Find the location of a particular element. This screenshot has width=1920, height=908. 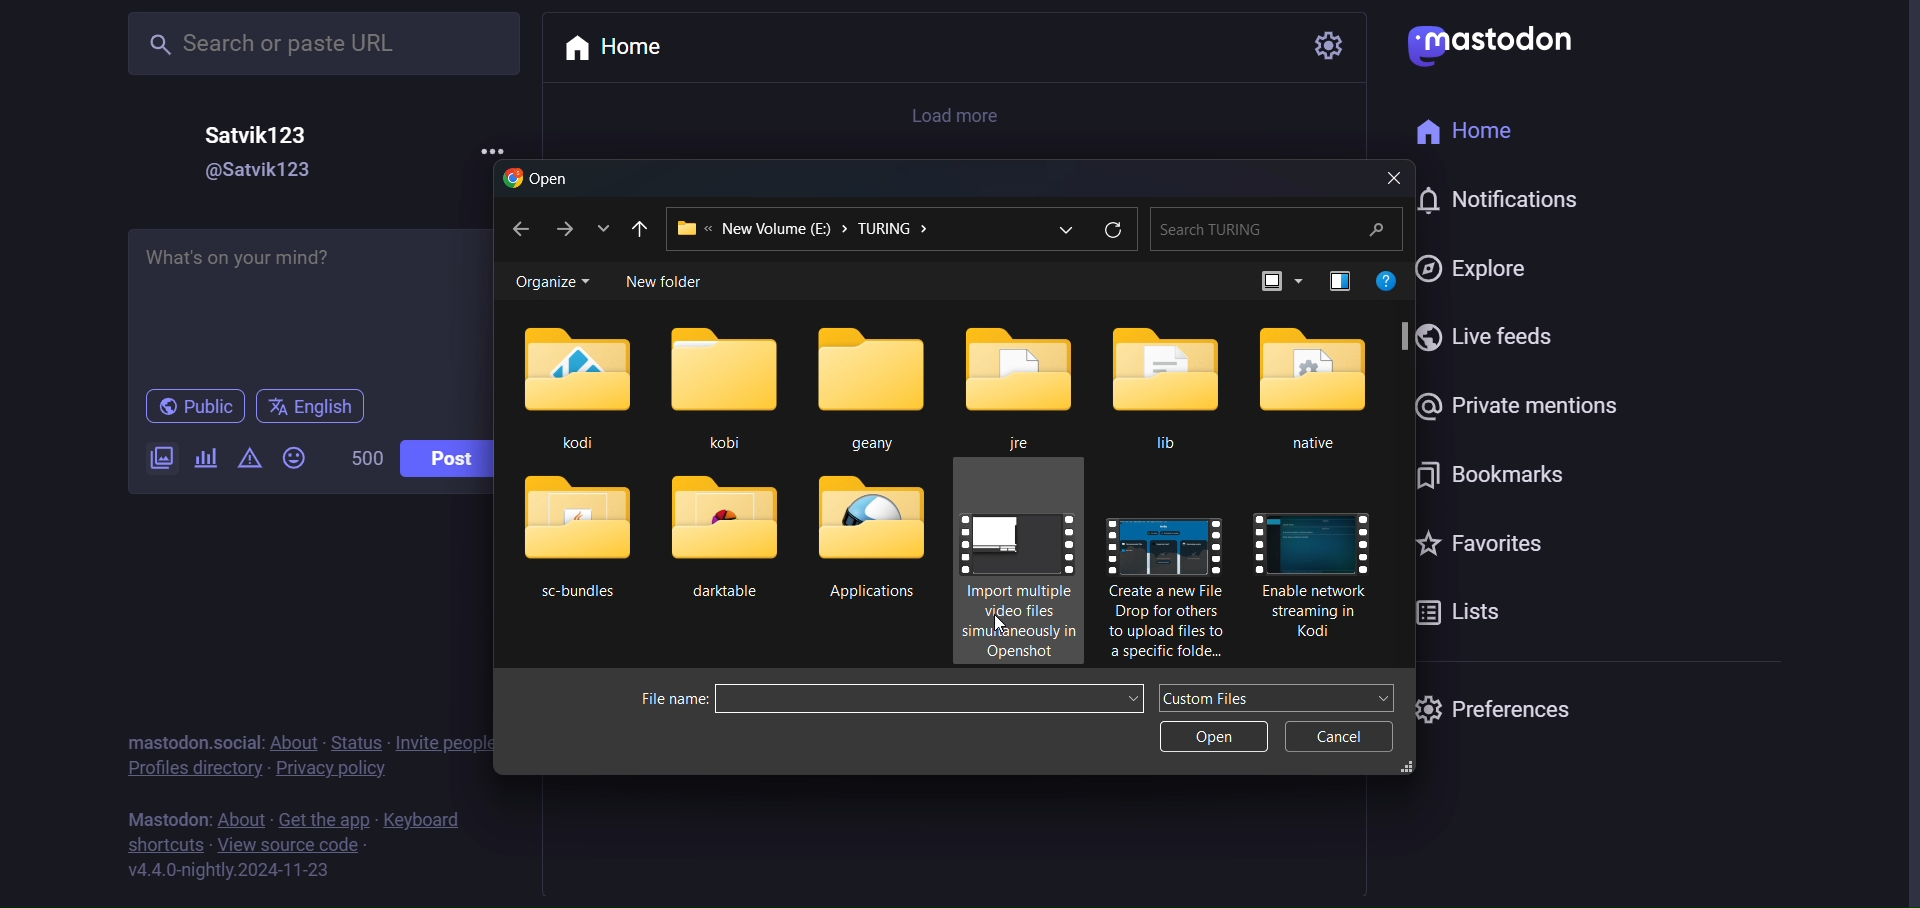

dropdown is located at coordinates (1134, 698).